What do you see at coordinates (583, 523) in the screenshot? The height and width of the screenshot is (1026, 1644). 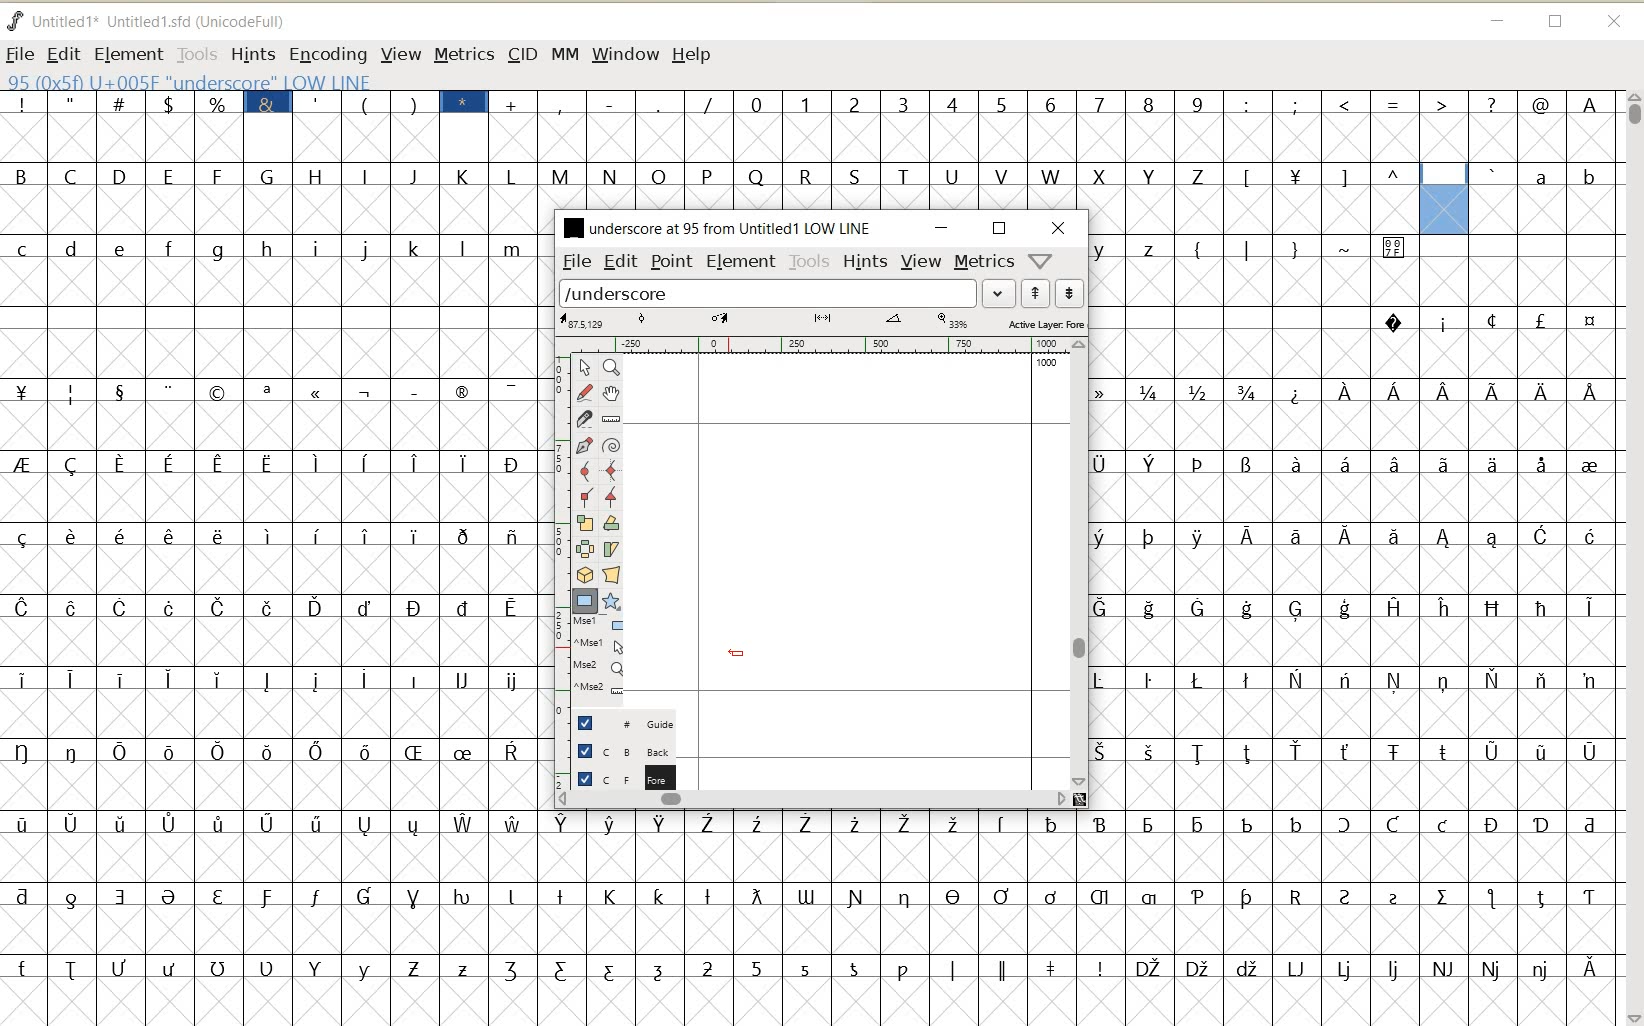 I see `scale the selection` at bounding box center [583, 523].